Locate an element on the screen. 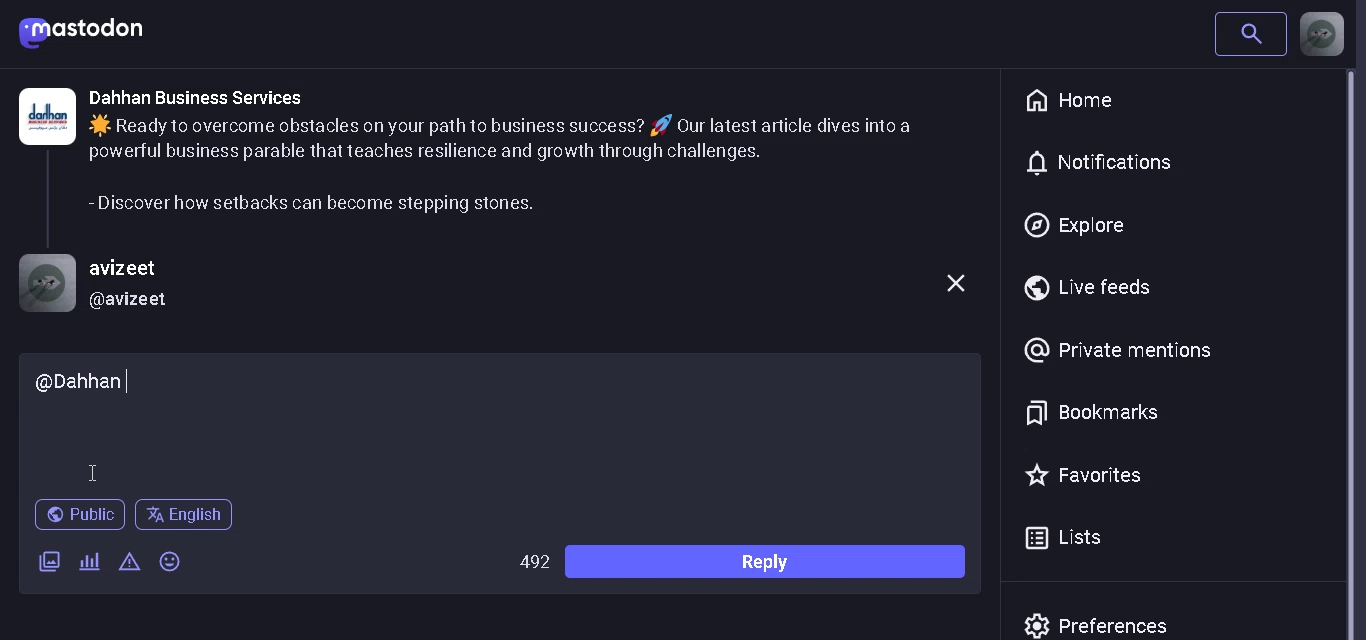 Image resolution: width=1366 pixels, height=640 pixels. wordlimit is located at coordinates (534, 564).